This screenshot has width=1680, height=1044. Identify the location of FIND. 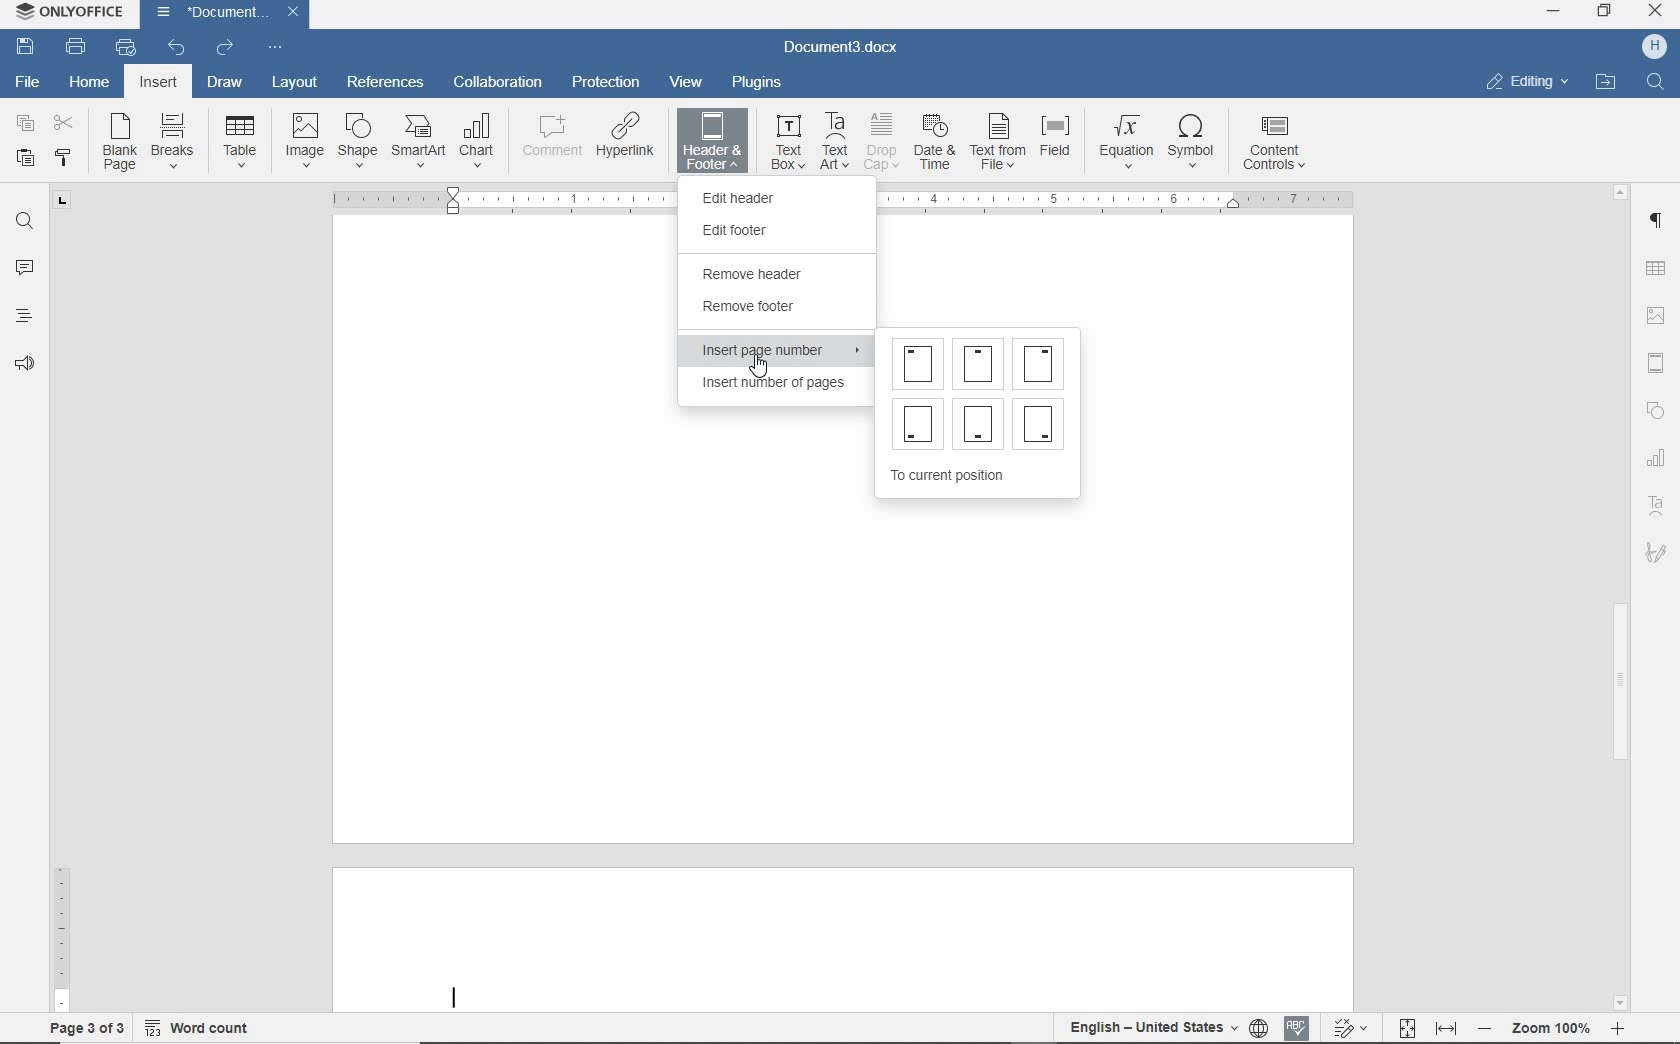
(1655, 84).